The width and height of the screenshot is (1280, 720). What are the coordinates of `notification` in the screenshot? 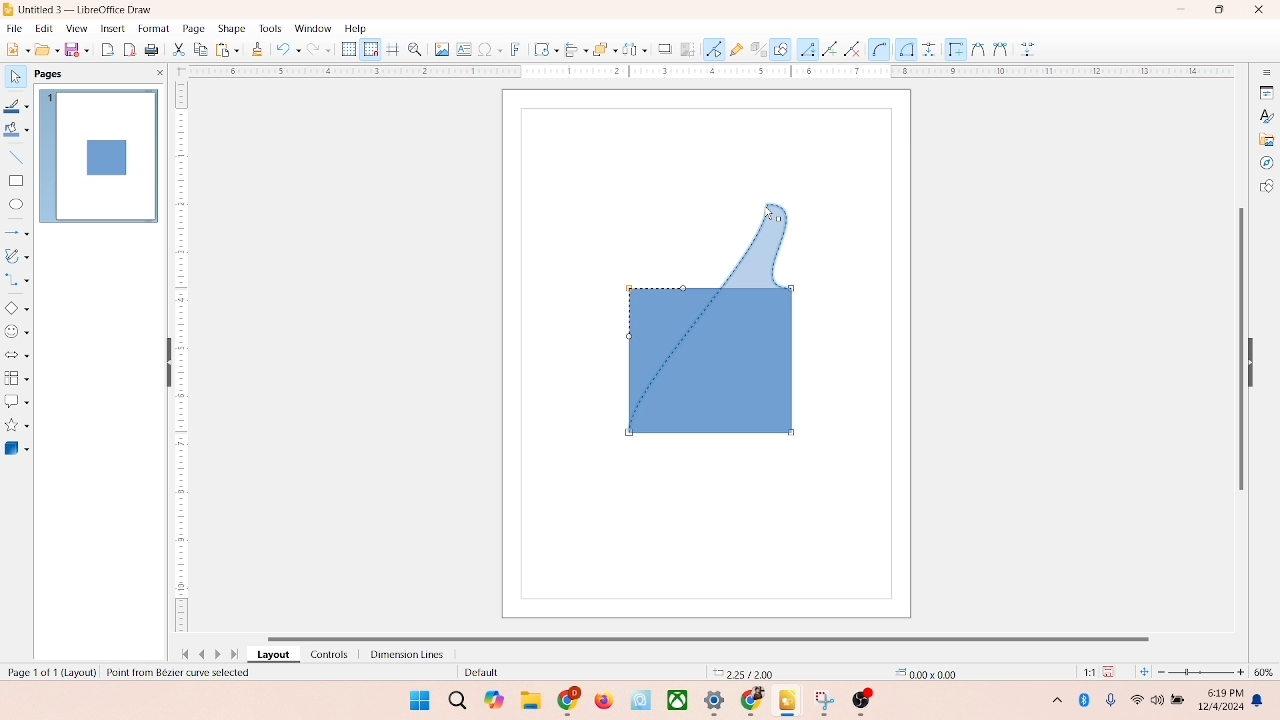 It's located at (1261, 701).